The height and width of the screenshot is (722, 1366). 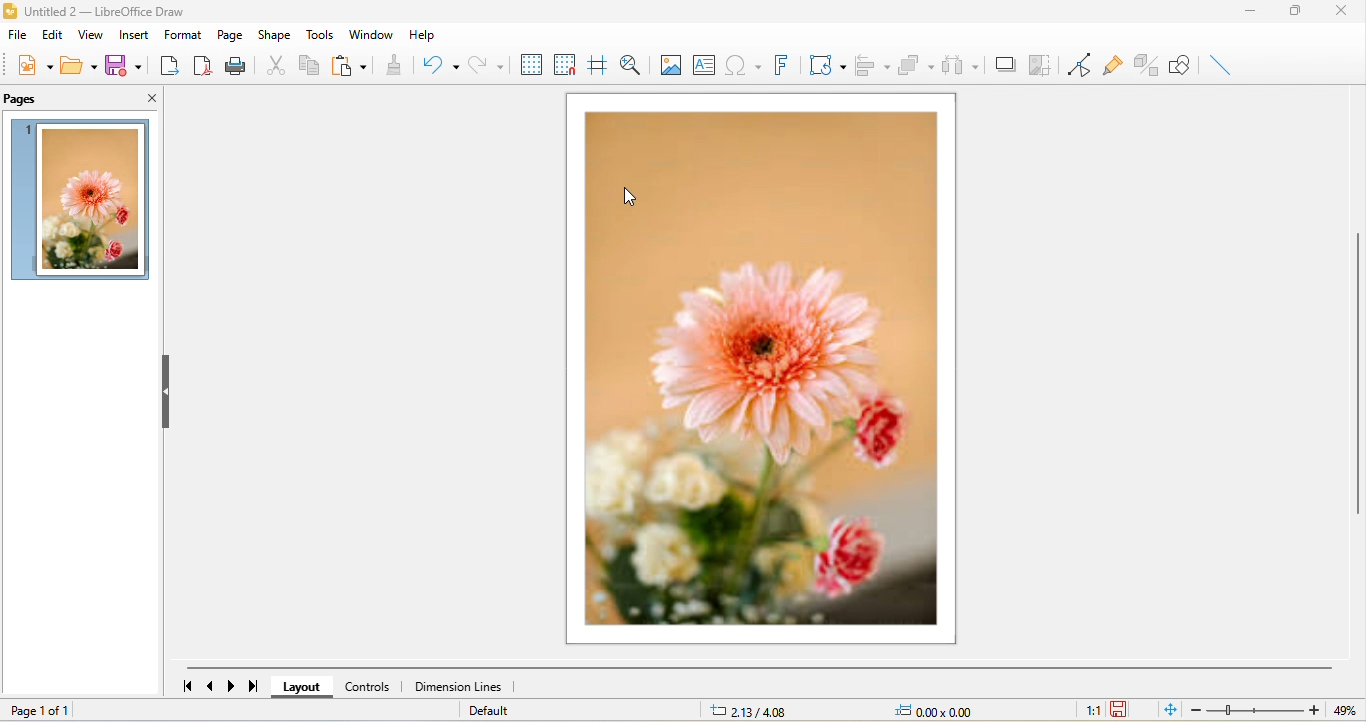 What do you see at coordinates (827, 64) in the screenshot?
I see `transformation` at bounding box center [827, 64].